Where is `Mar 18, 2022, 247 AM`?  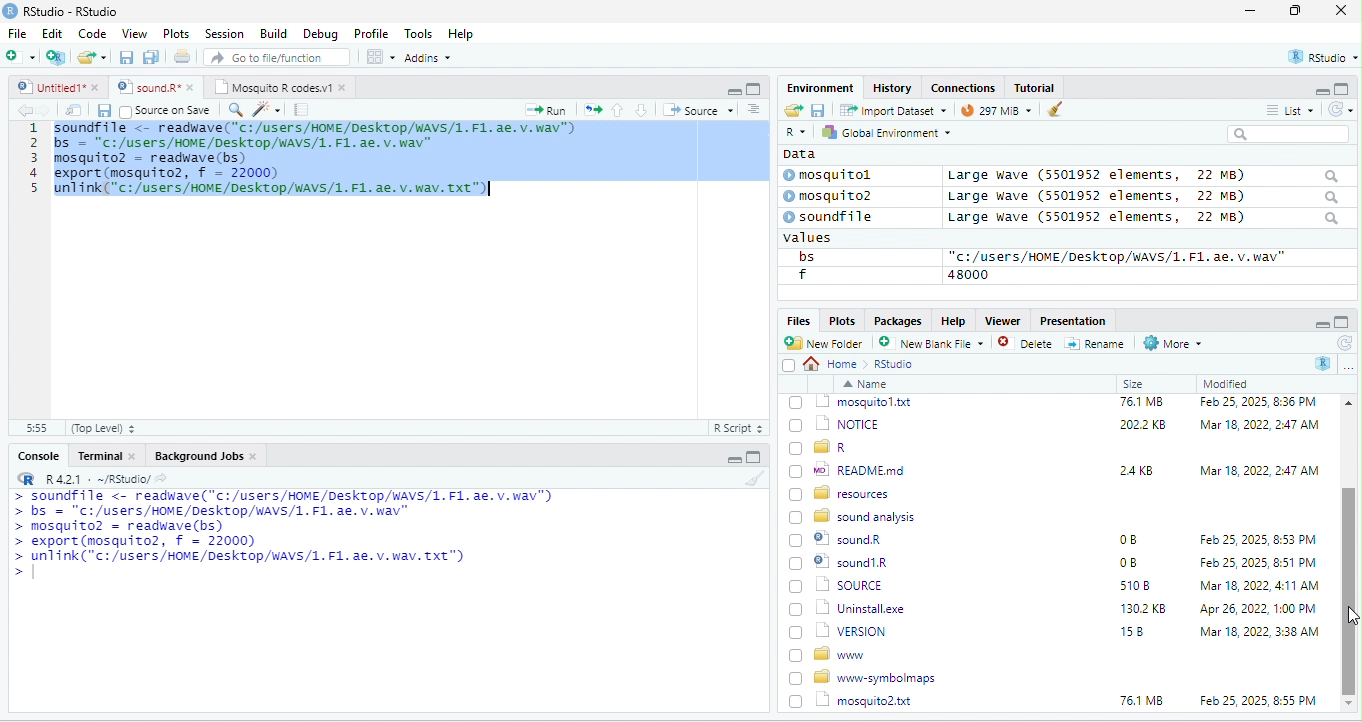 Mar 18, 2022, 247 AM is located at coordinates (1260, 474).